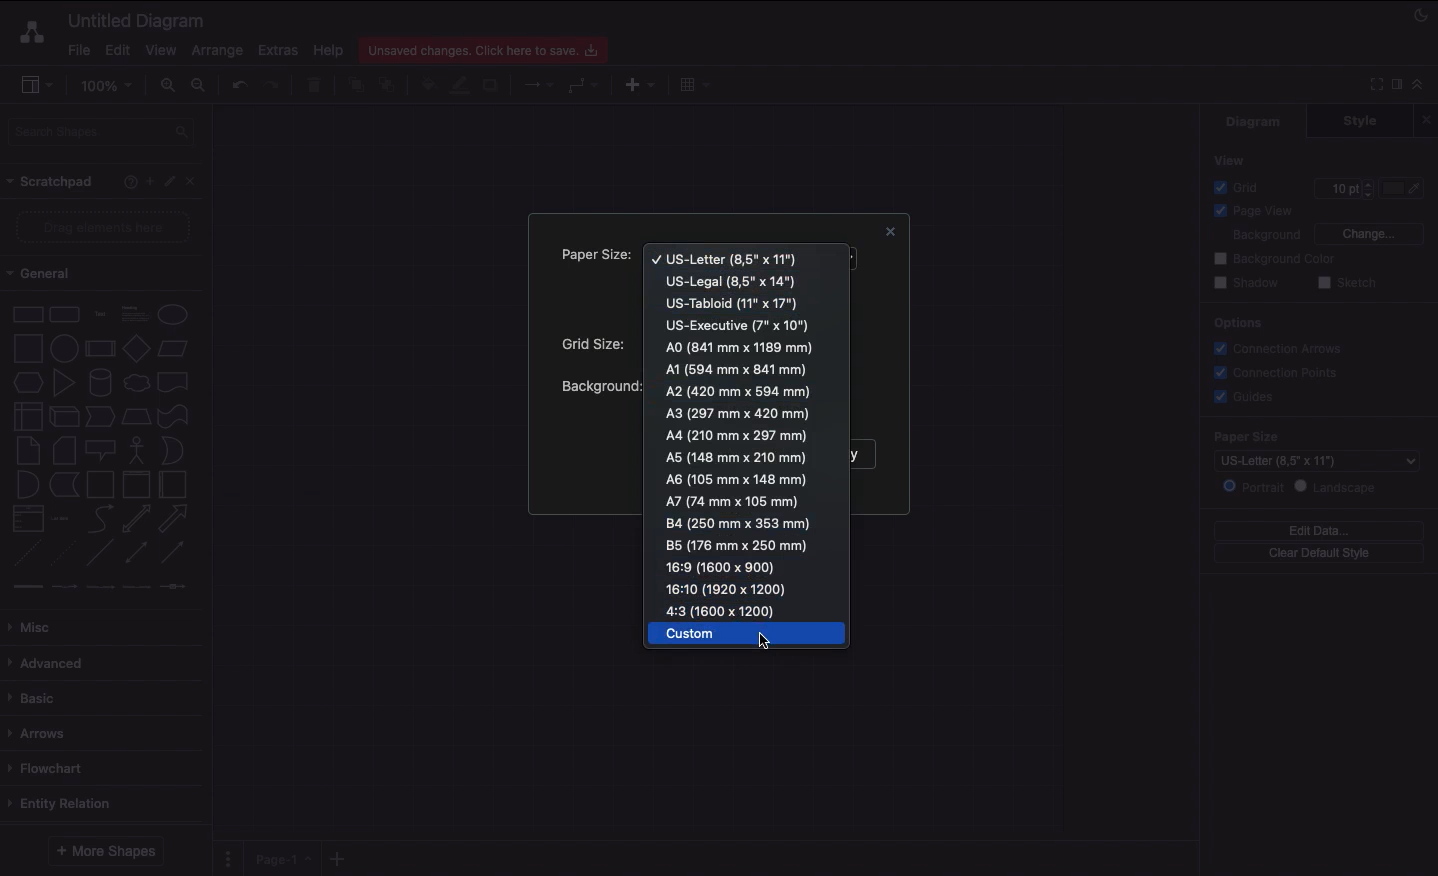  What do you see at coordinates (1342, 186) in the screenshot?
I see `10 pt` at bounding box center [1342, 186].